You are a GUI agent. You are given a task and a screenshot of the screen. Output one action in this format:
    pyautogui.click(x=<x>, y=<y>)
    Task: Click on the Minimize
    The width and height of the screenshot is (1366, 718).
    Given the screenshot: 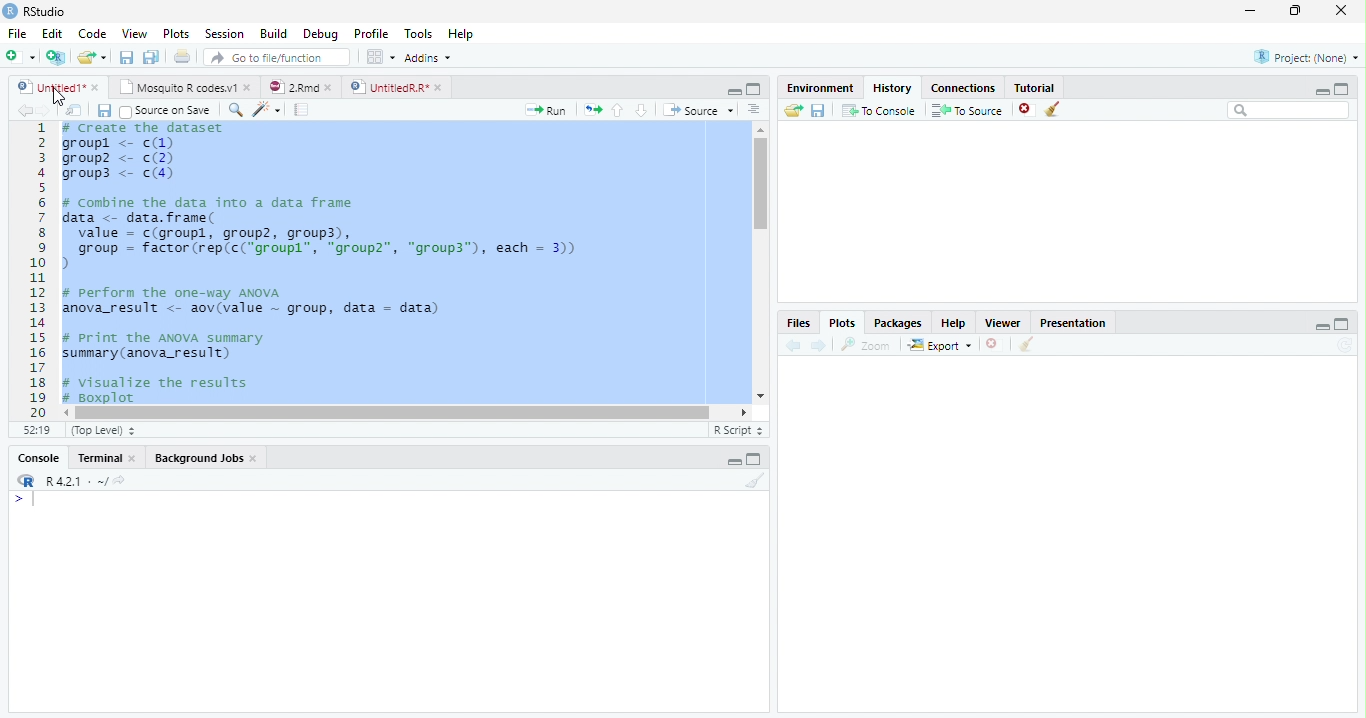 What is the action you would take?
    pyautogui.click(x=734, y=463)
    